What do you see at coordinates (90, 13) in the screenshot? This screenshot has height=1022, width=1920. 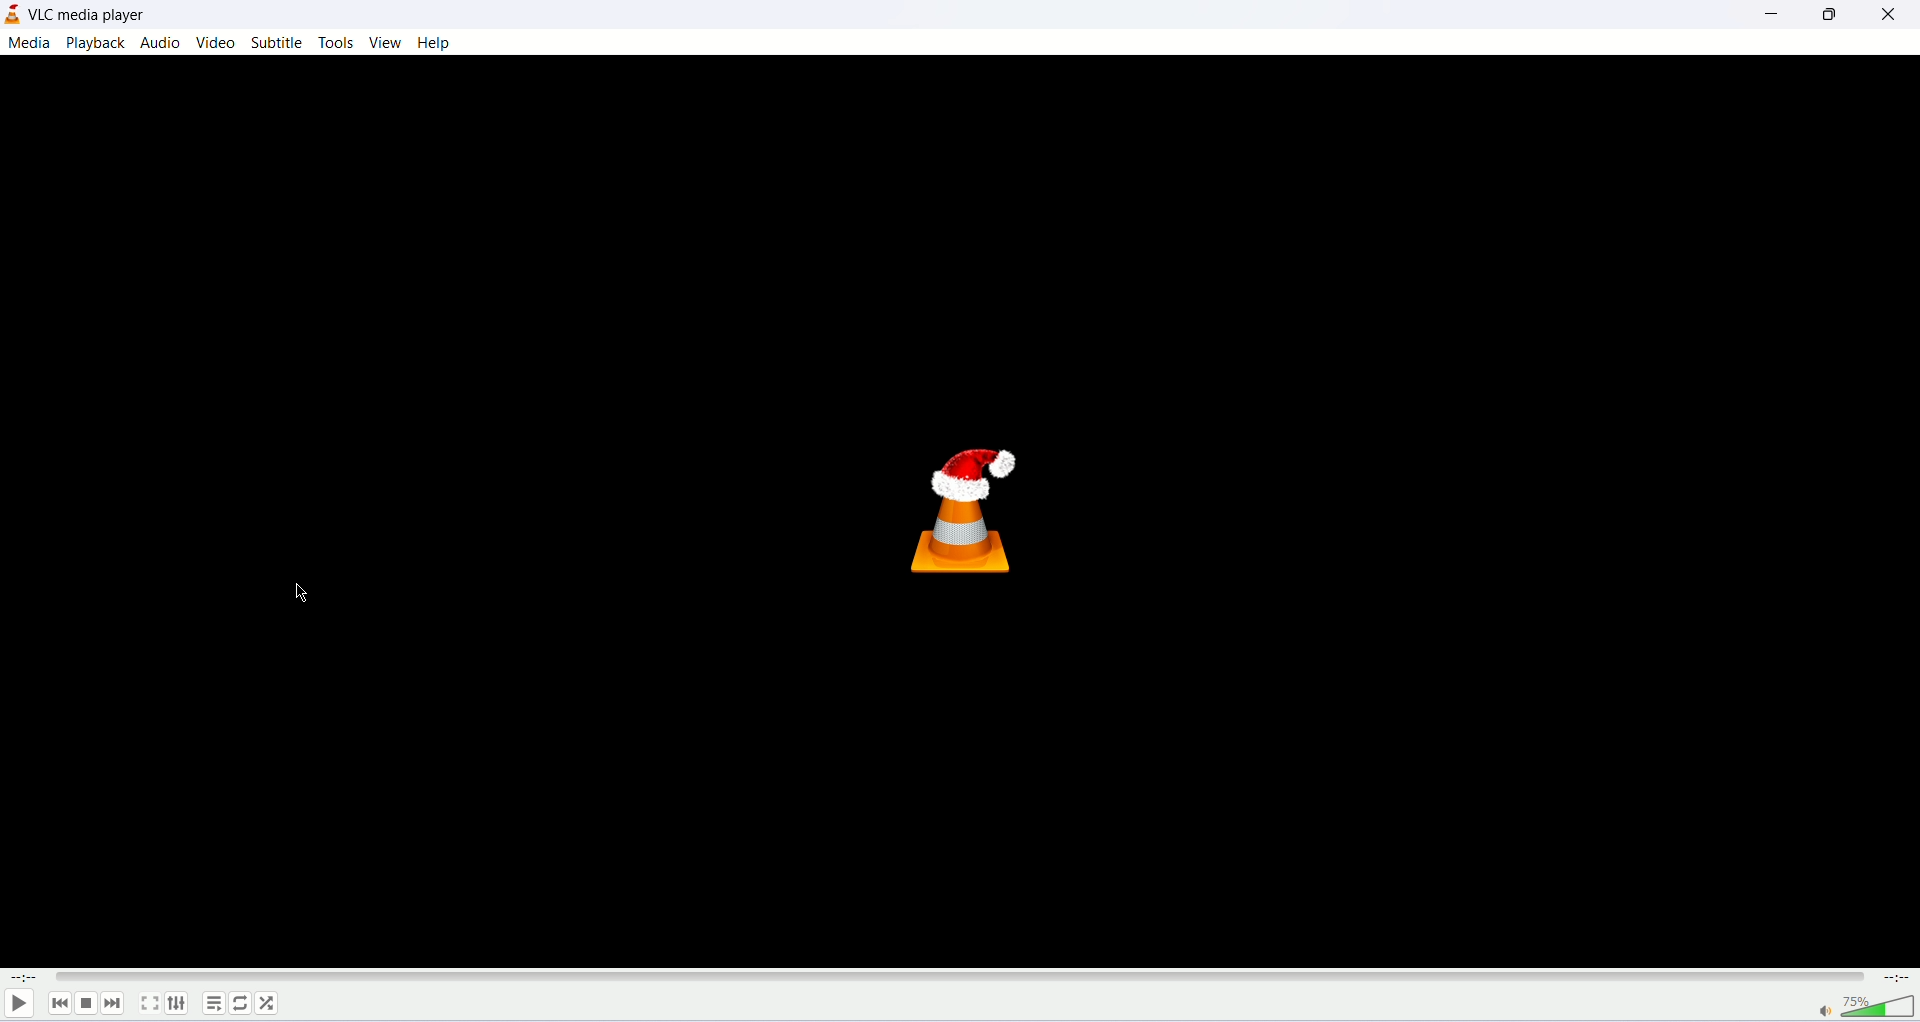 I see `vlc media player` at bounding box center [90, 13].